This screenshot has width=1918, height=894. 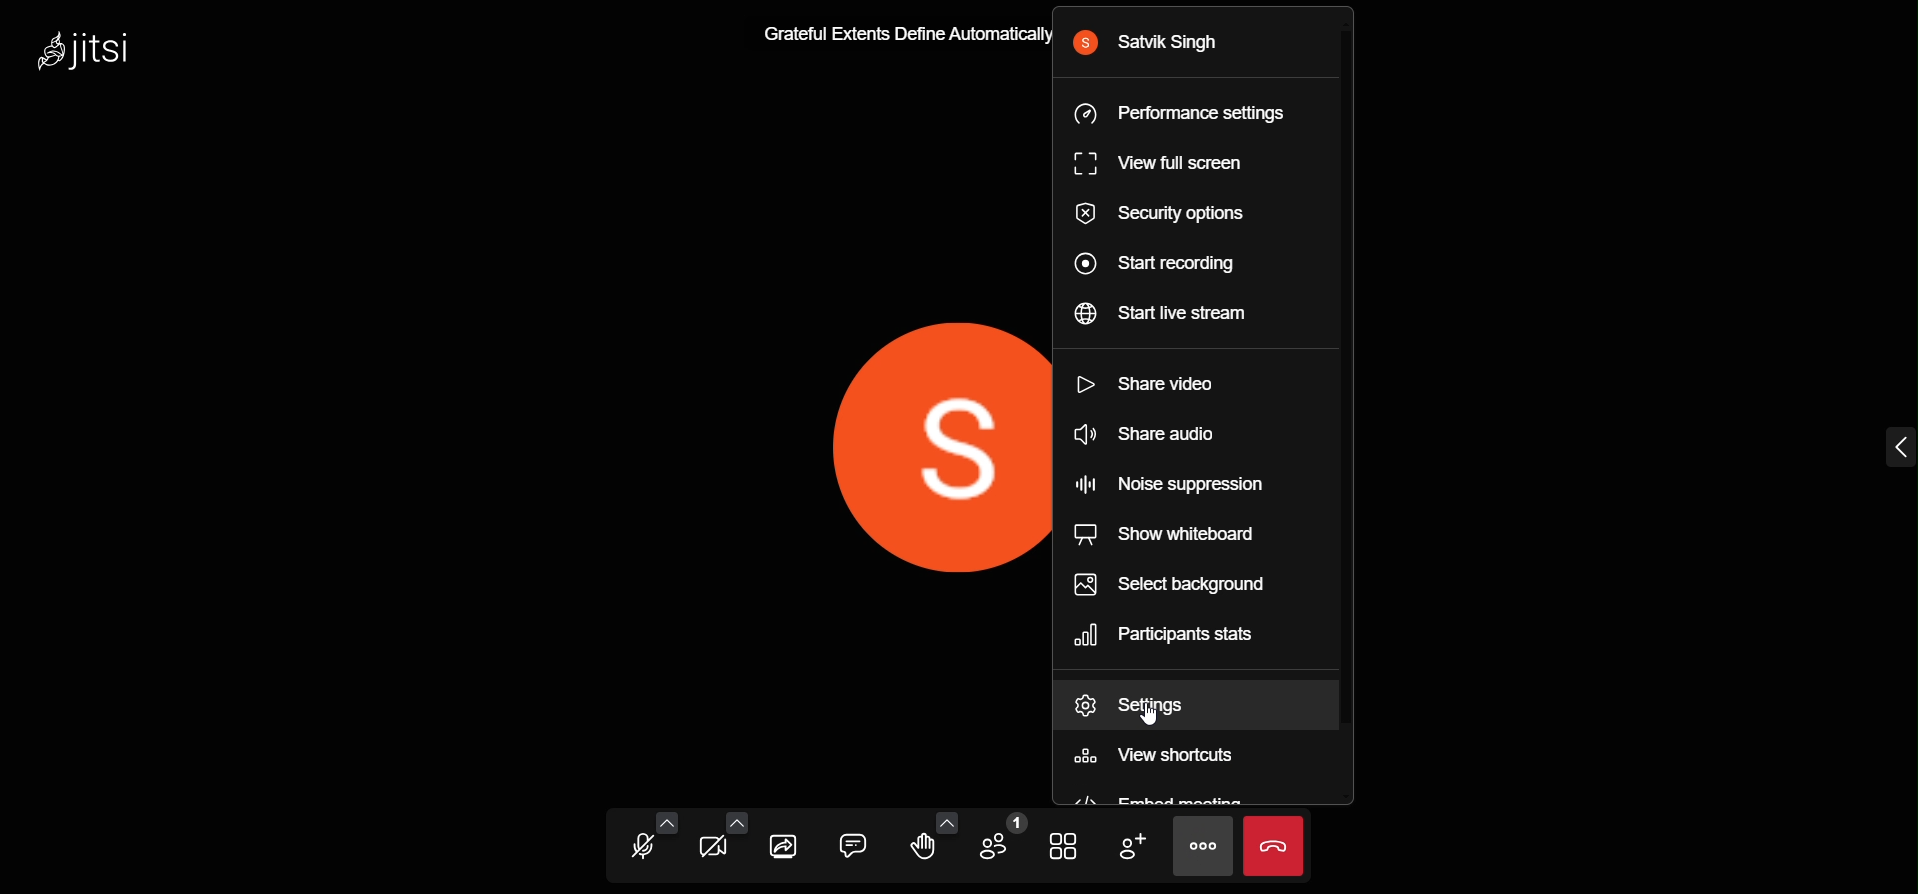 I want to click on logo, so click(x=105, y=50).